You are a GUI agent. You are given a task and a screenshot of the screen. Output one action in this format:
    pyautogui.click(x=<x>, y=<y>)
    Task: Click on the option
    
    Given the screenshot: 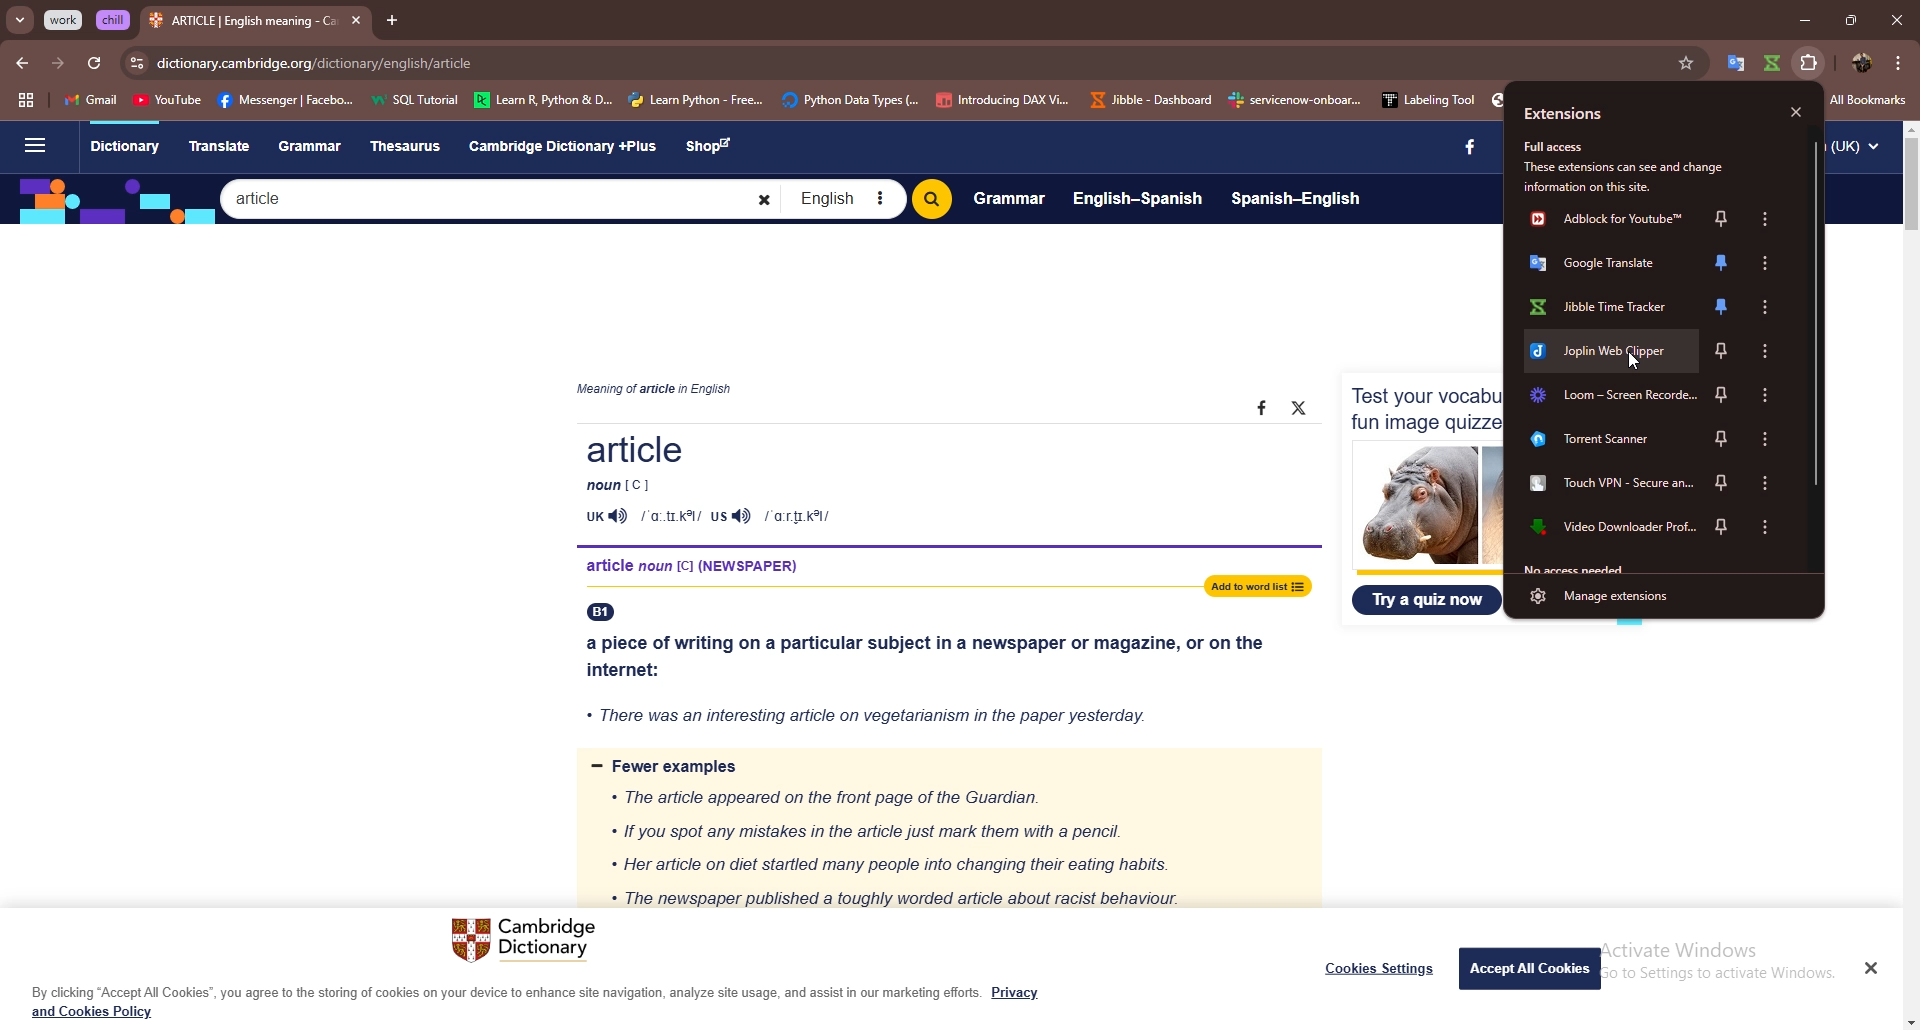 What is the action you would take?
    pyautogui.click(x=1769, y=528)
    